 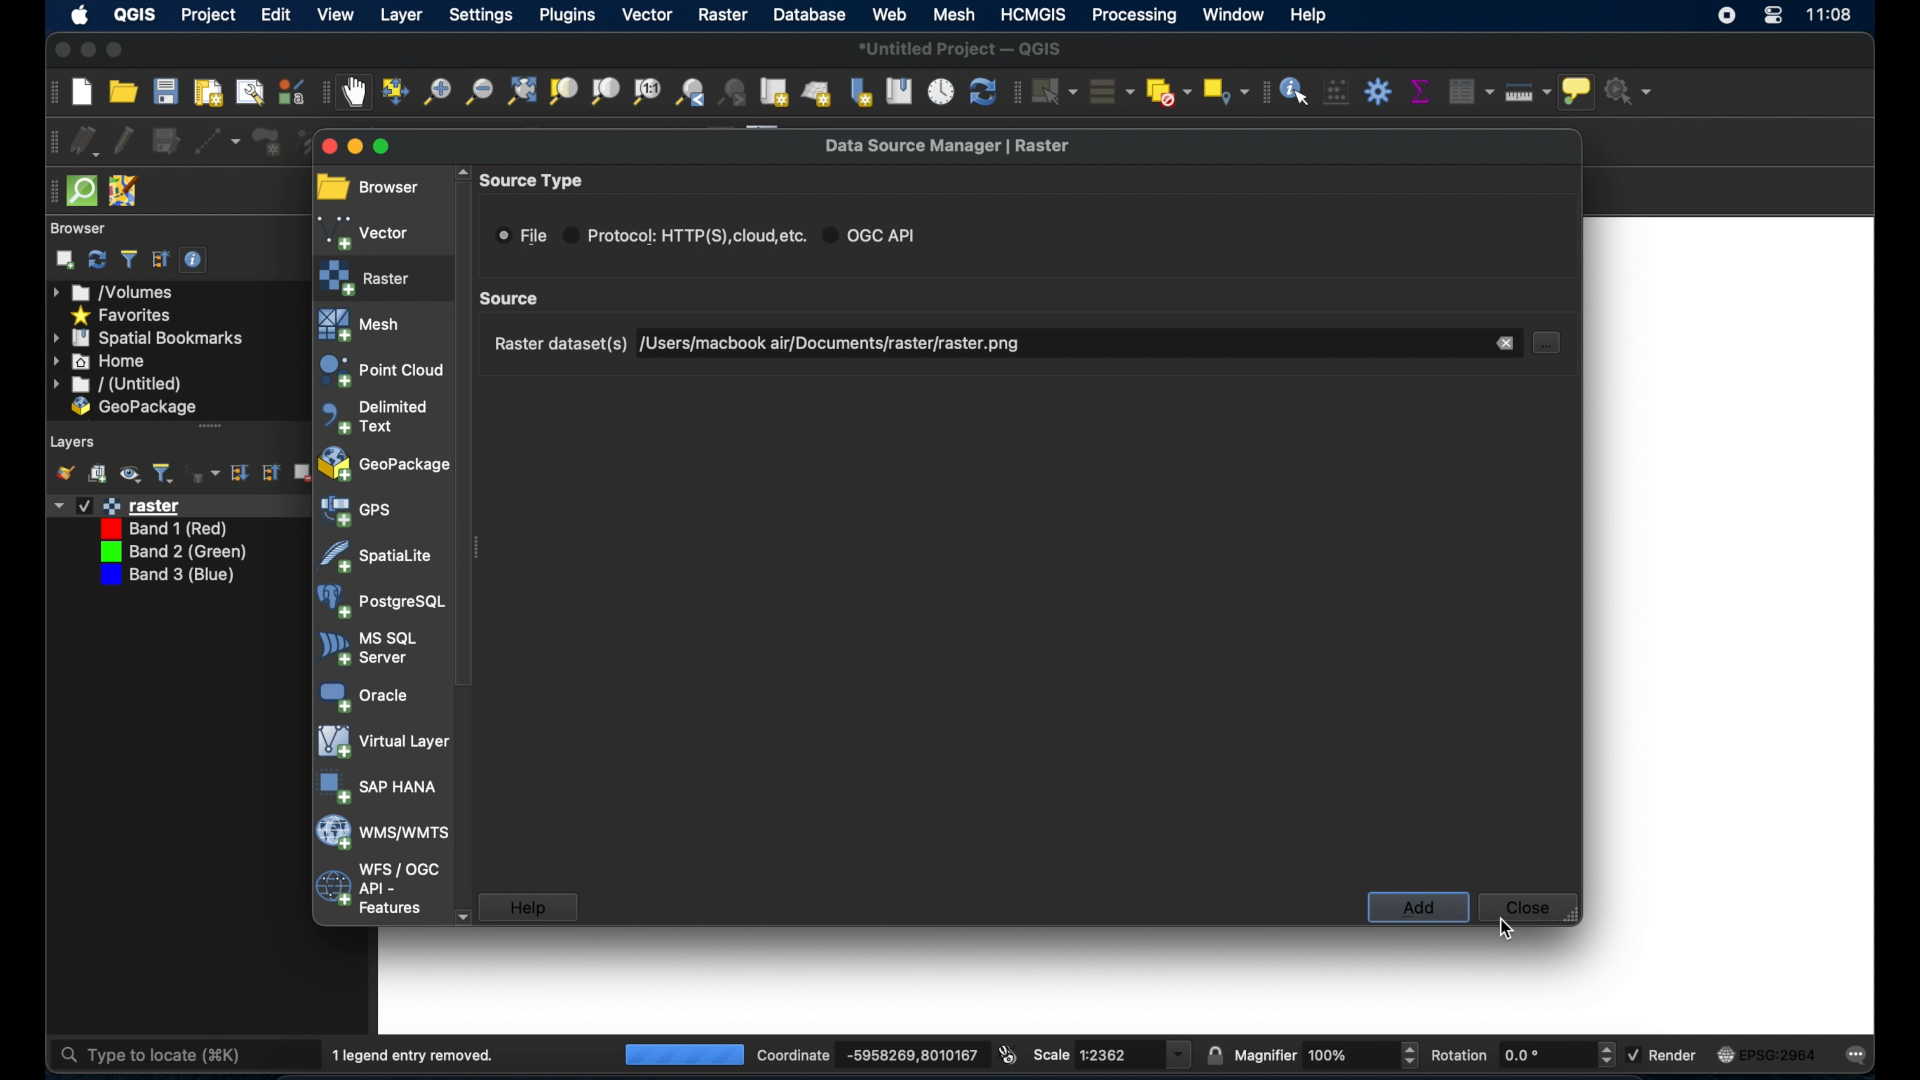 What do you see at coordinates (87, 50) in the screenshot?
I see `minimize` at bounding box center [87, 50].